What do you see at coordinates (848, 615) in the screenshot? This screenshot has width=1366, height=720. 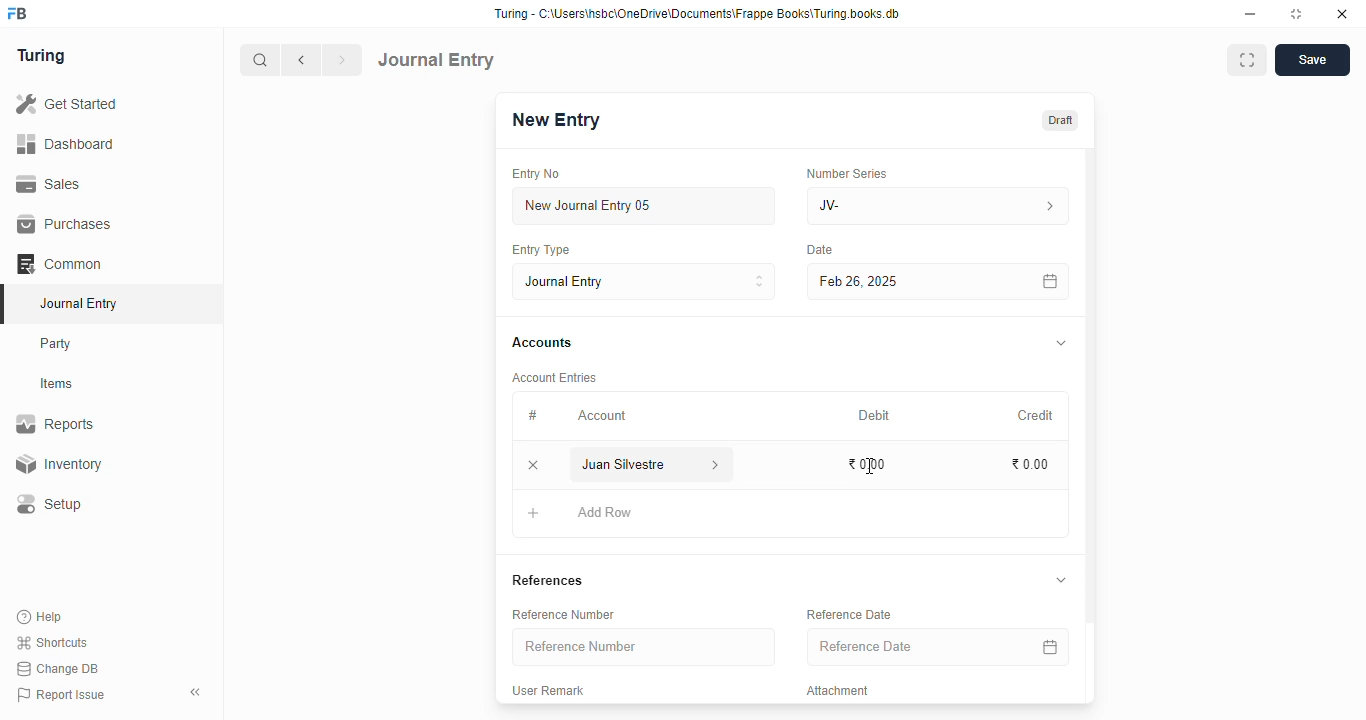 I see `reference date` at bounding box center [848, 615].